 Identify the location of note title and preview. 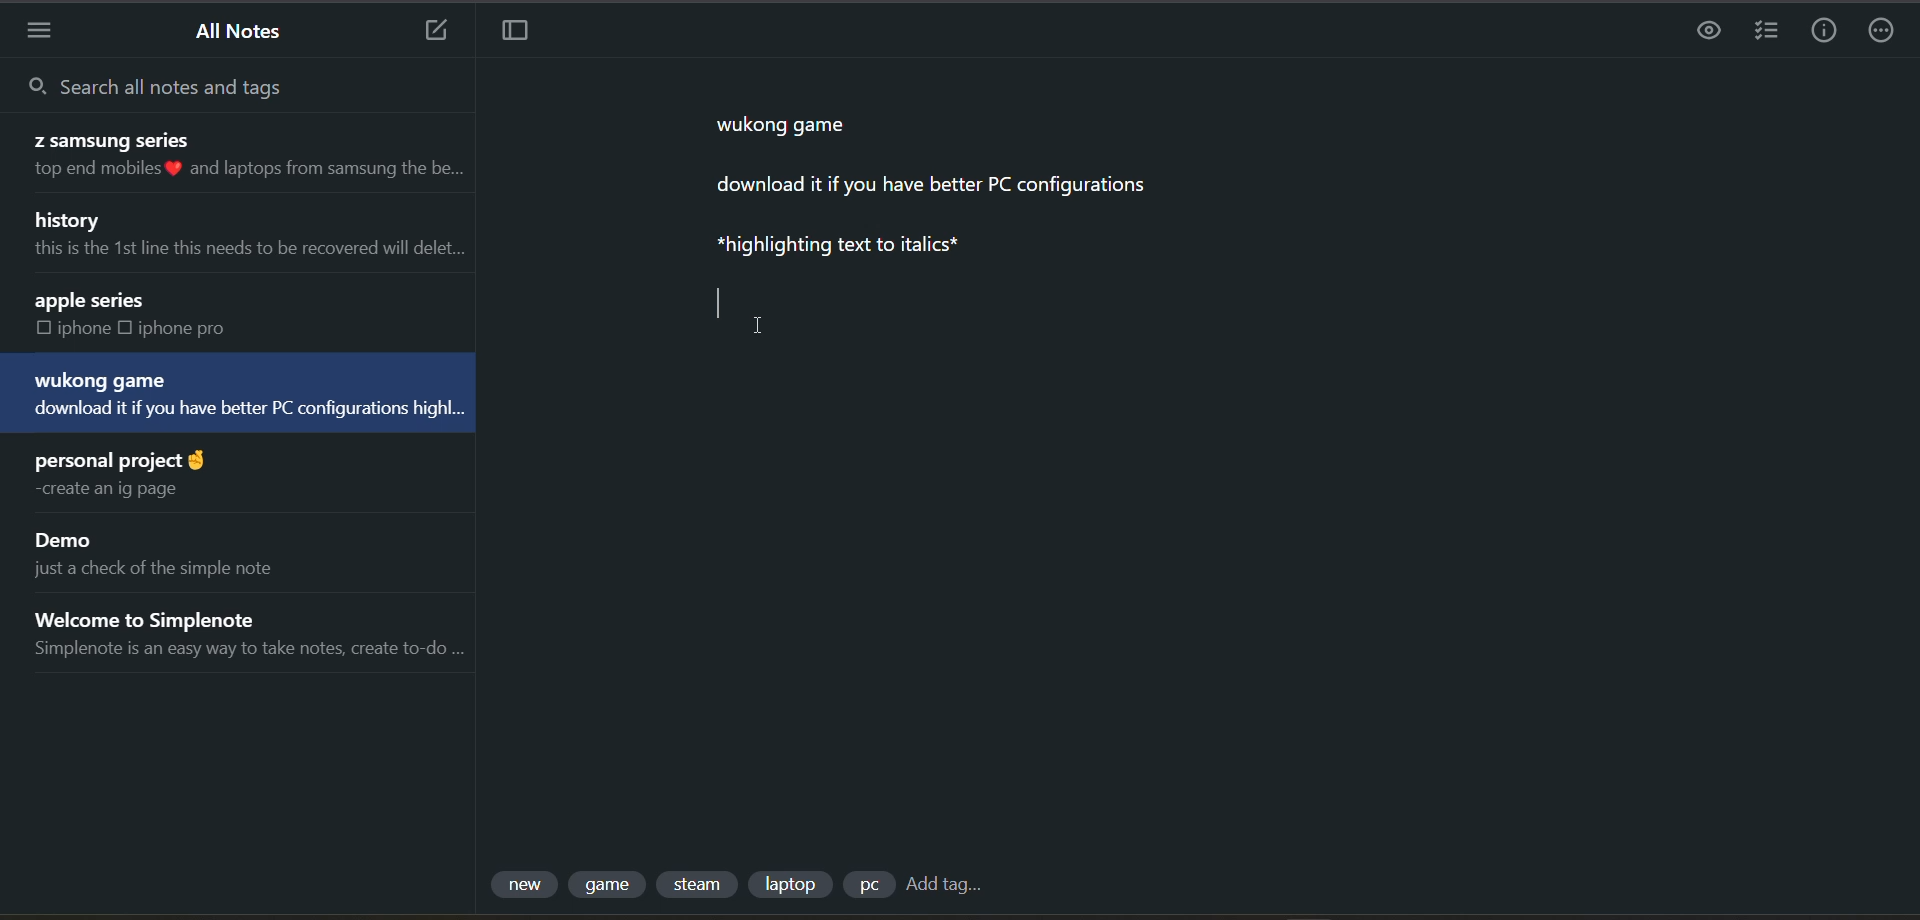
(243, 393).